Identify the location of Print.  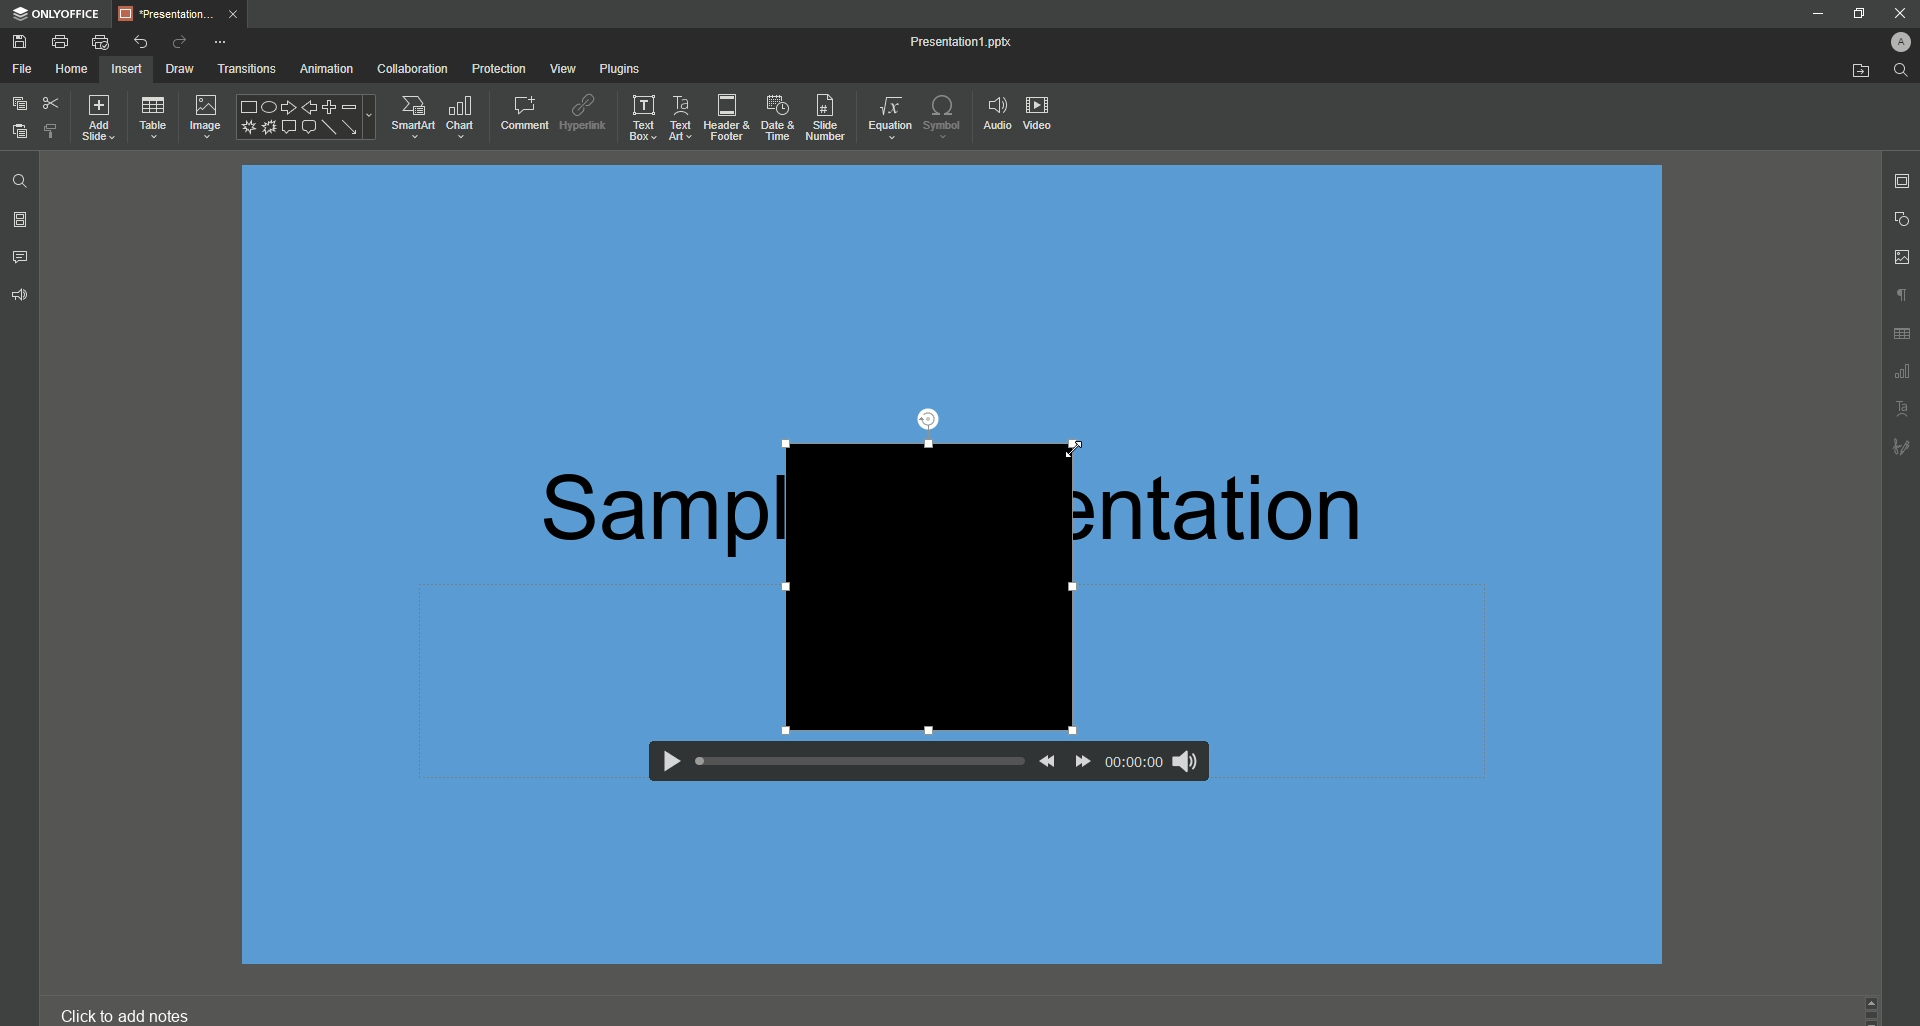
(59, 41).